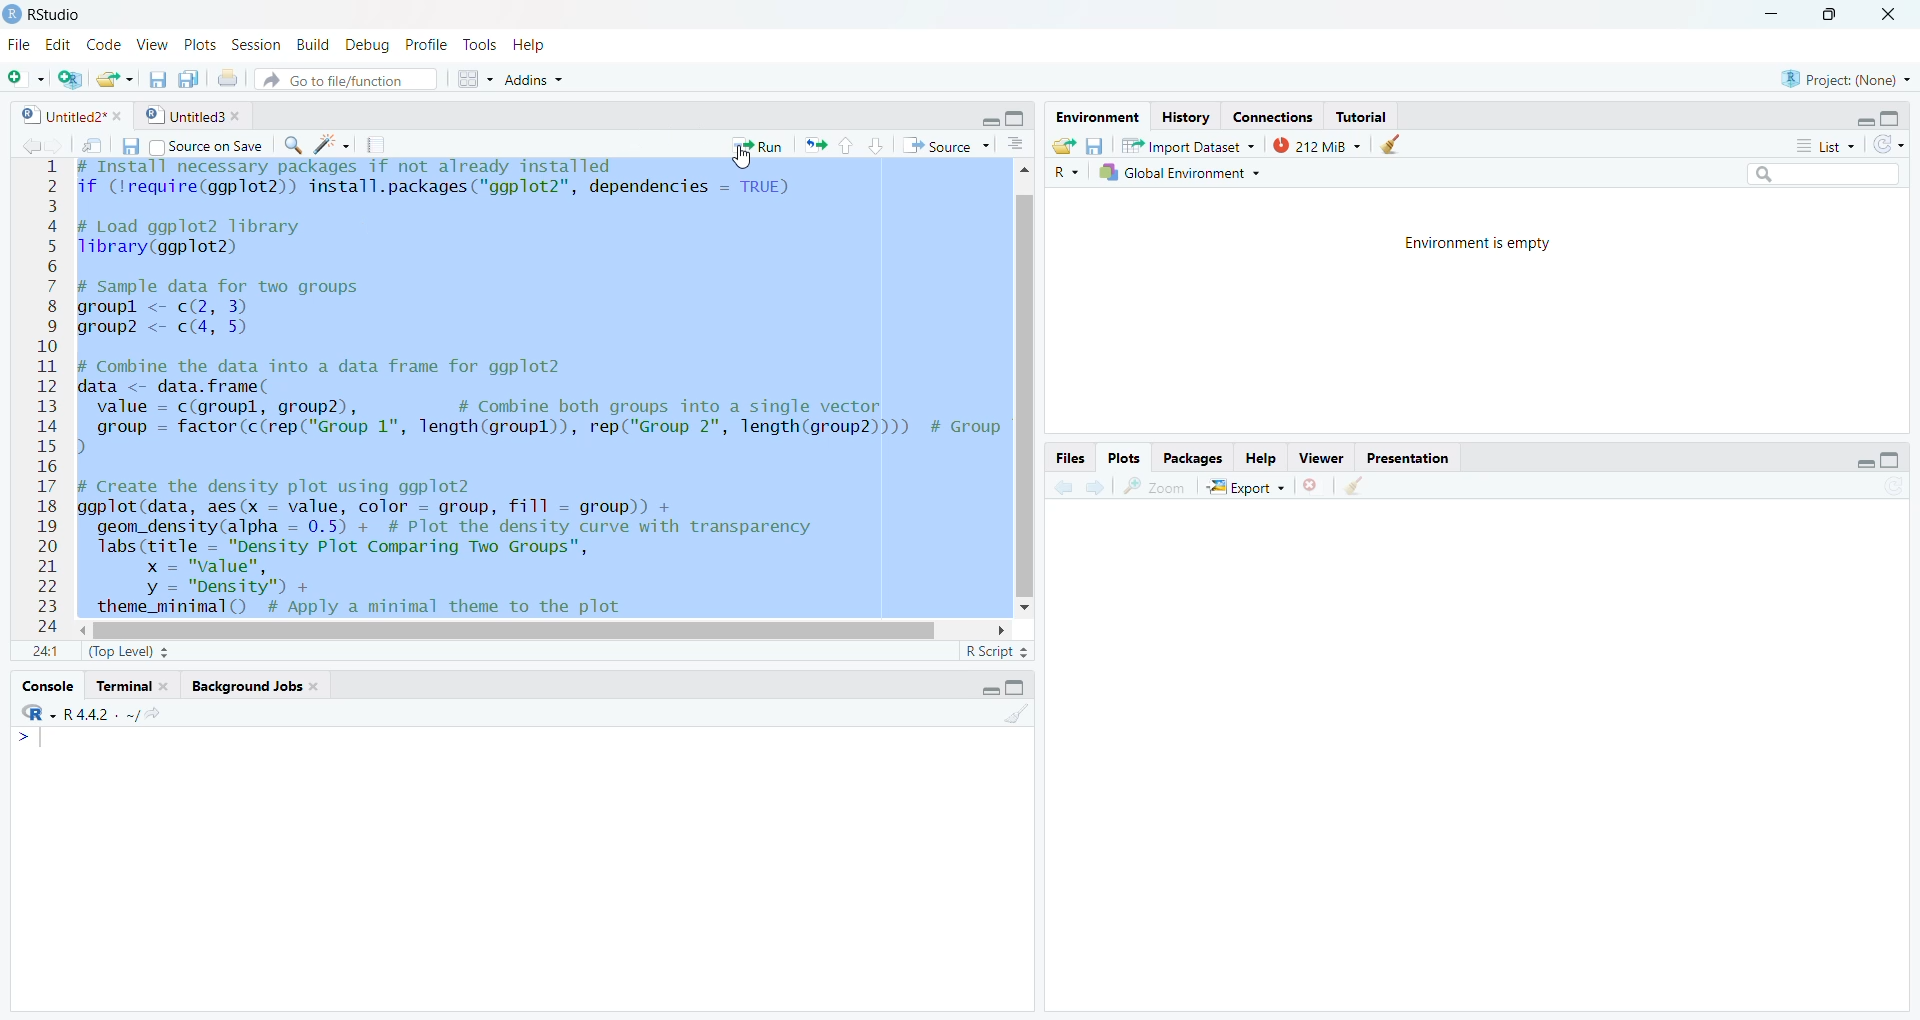 This screenshot has width=1920, height=1020. Describe the element at coordinates (1773, 14) in the screenshot. I see `minimize` at that location.